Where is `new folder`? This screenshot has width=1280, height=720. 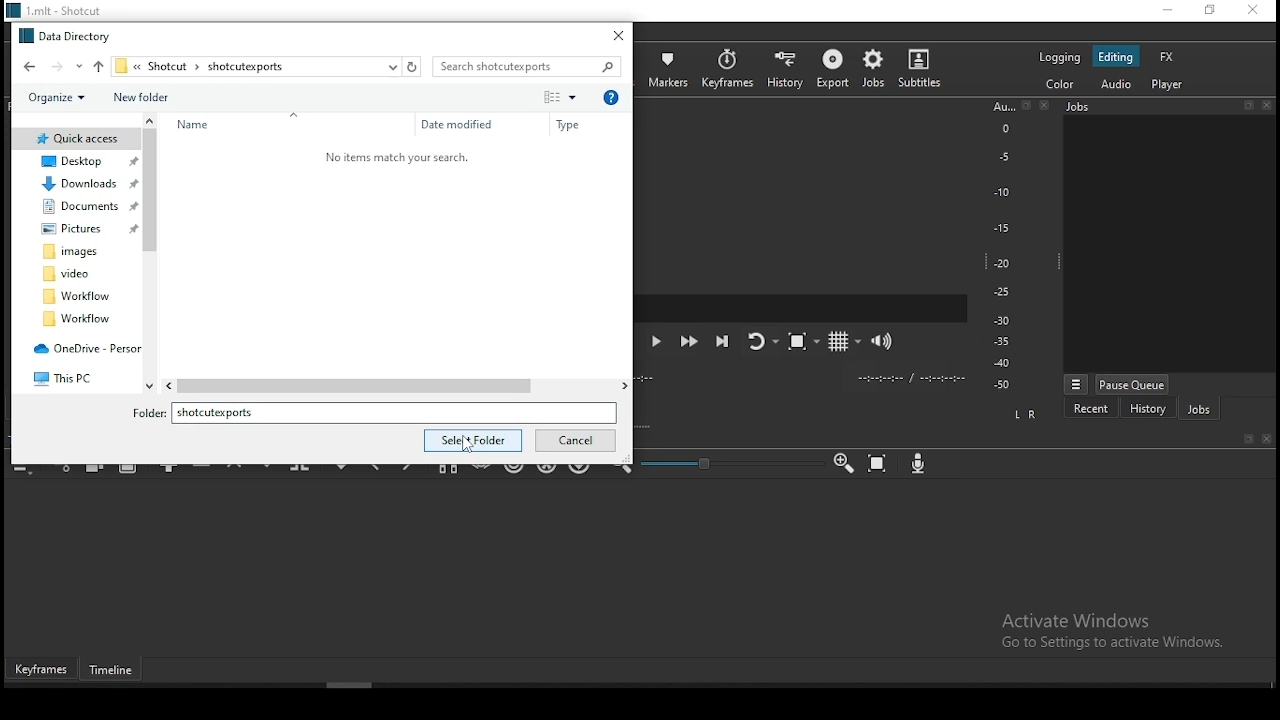 new folder is located at coordinates (140, 97).